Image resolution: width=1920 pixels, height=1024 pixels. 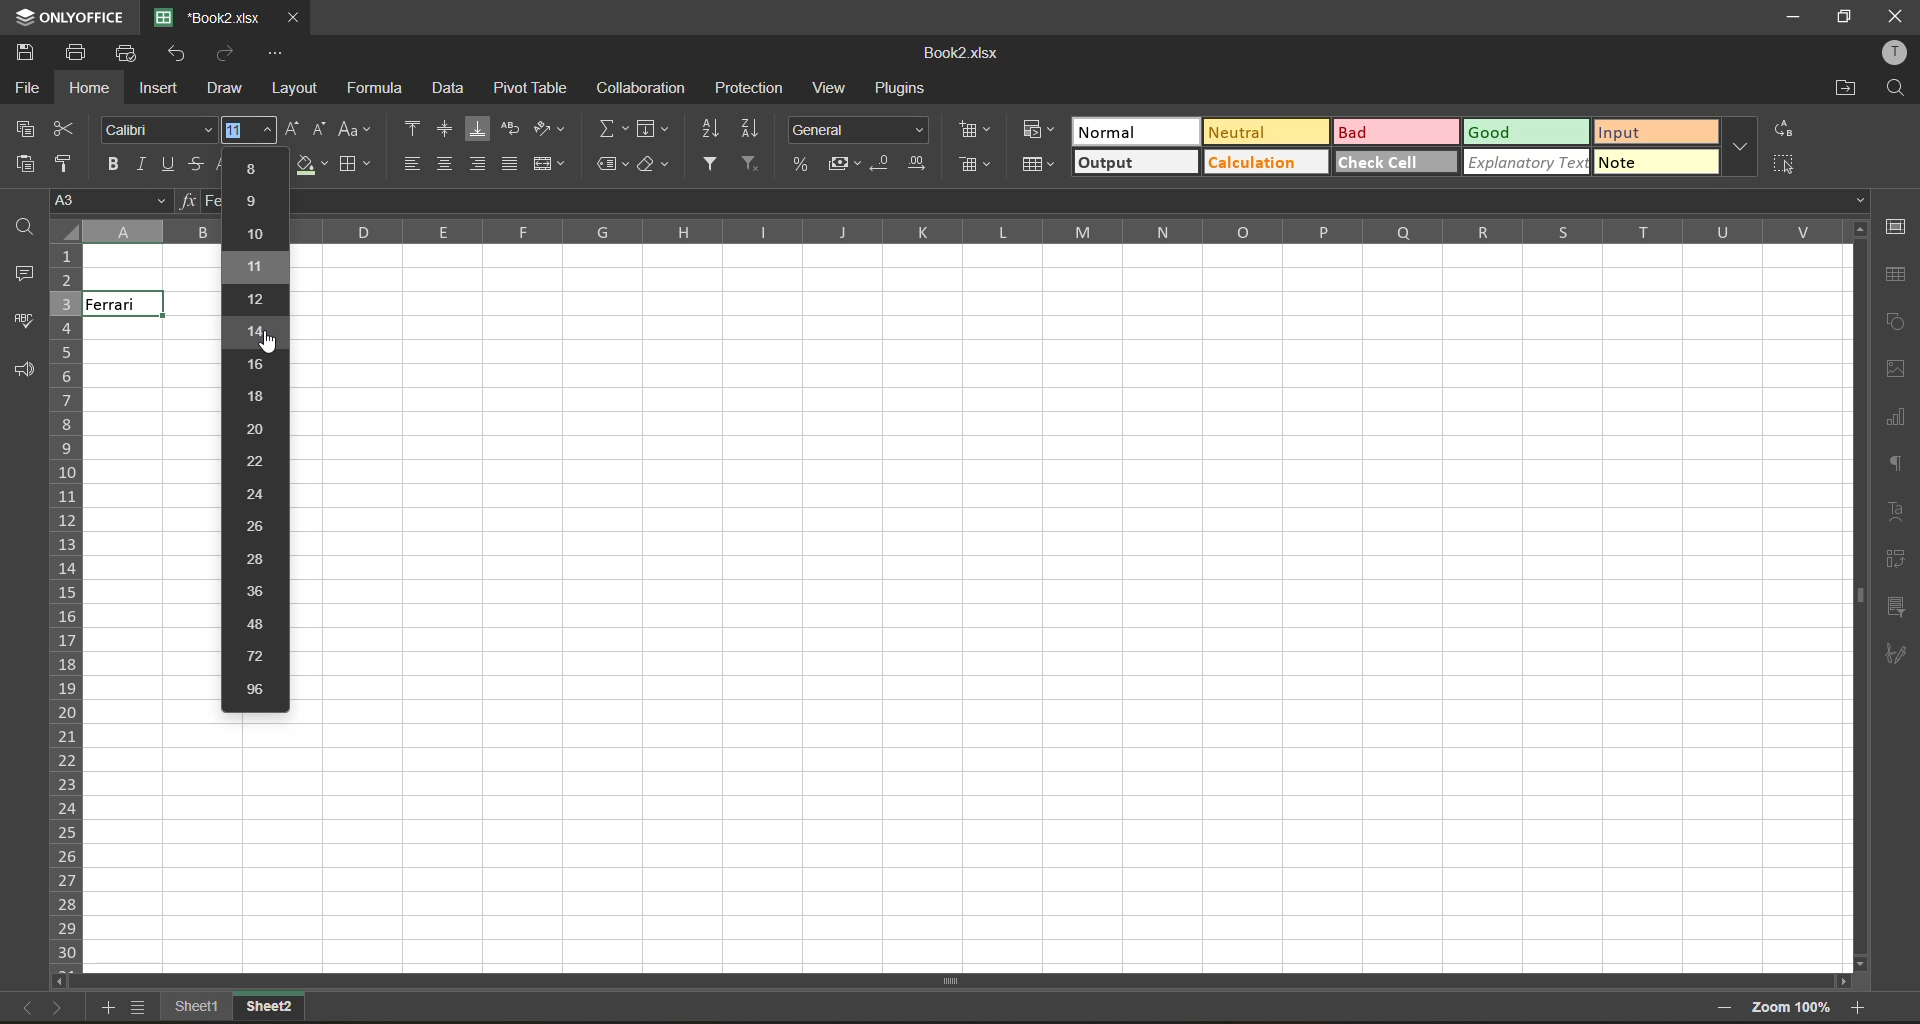 I want to click on 24, so click(x=255, y=494).